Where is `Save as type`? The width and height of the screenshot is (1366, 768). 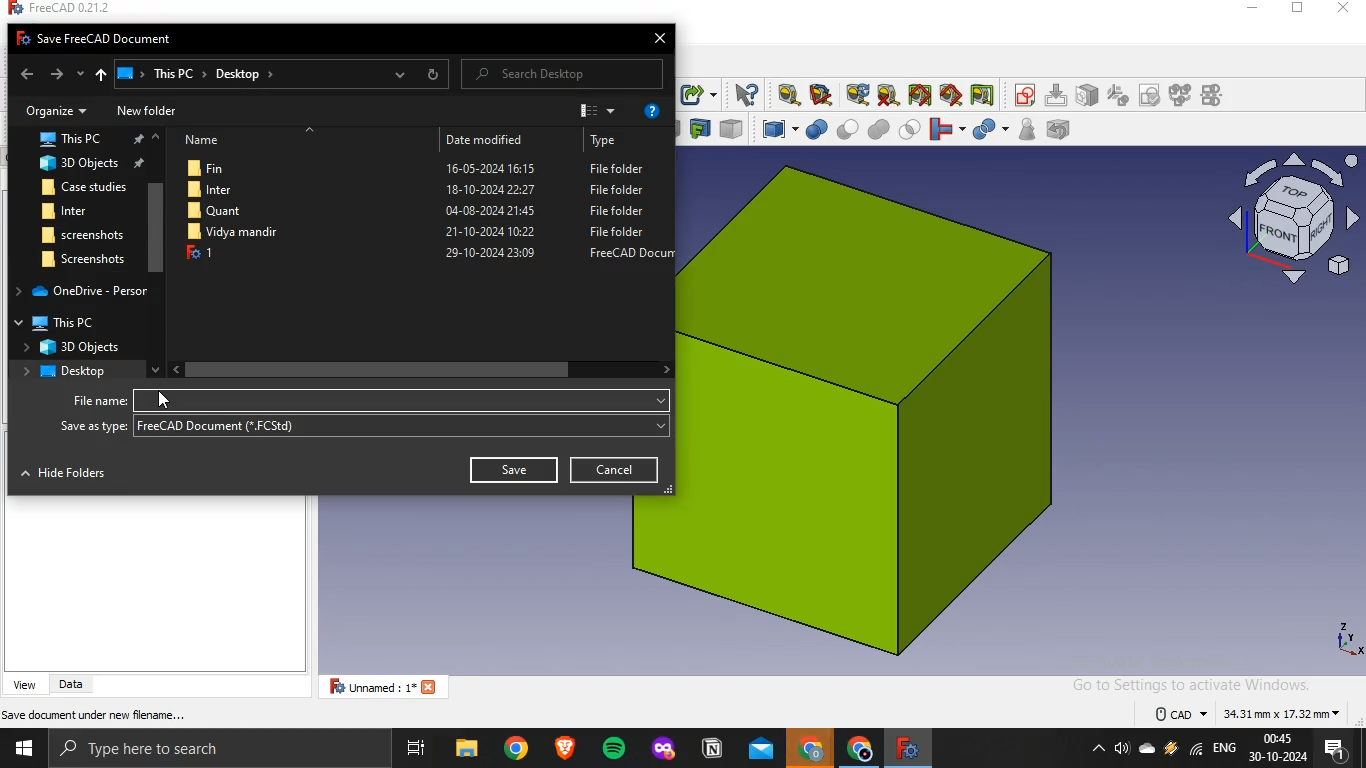 Save as type is located at coordinates (92, 426).